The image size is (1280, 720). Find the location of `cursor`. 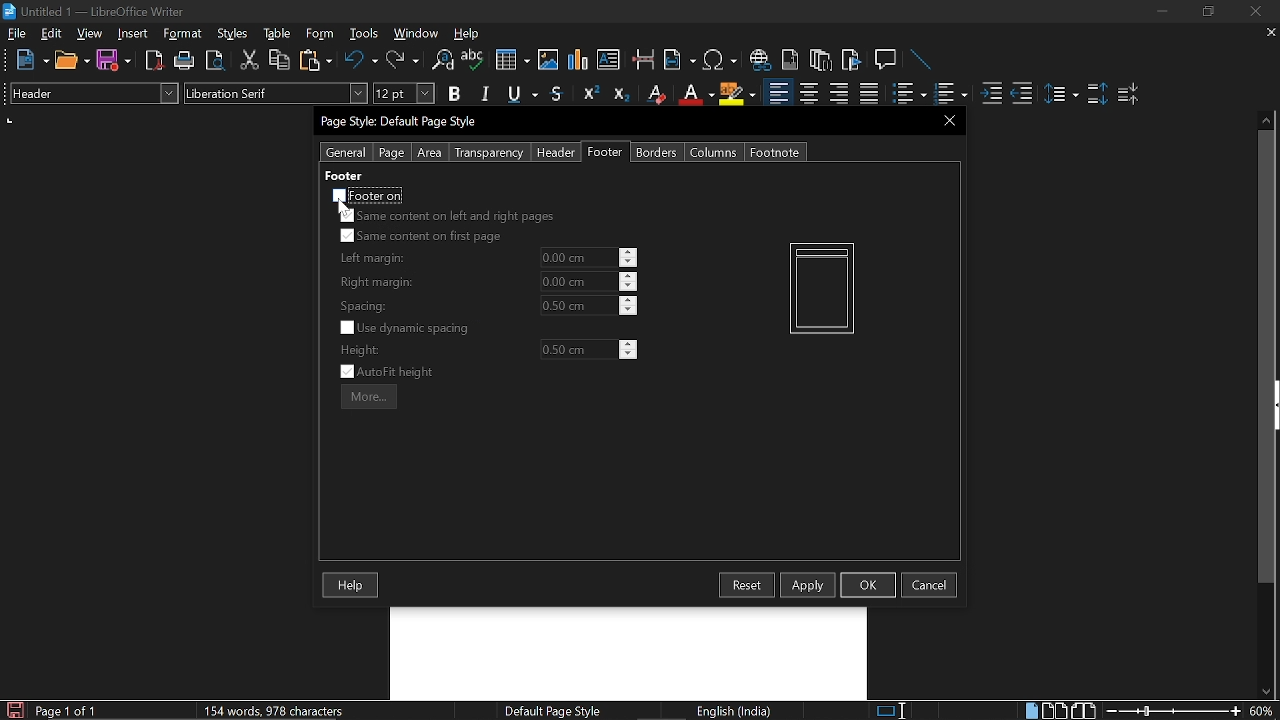

cursor is located at coordinates (345, 208).